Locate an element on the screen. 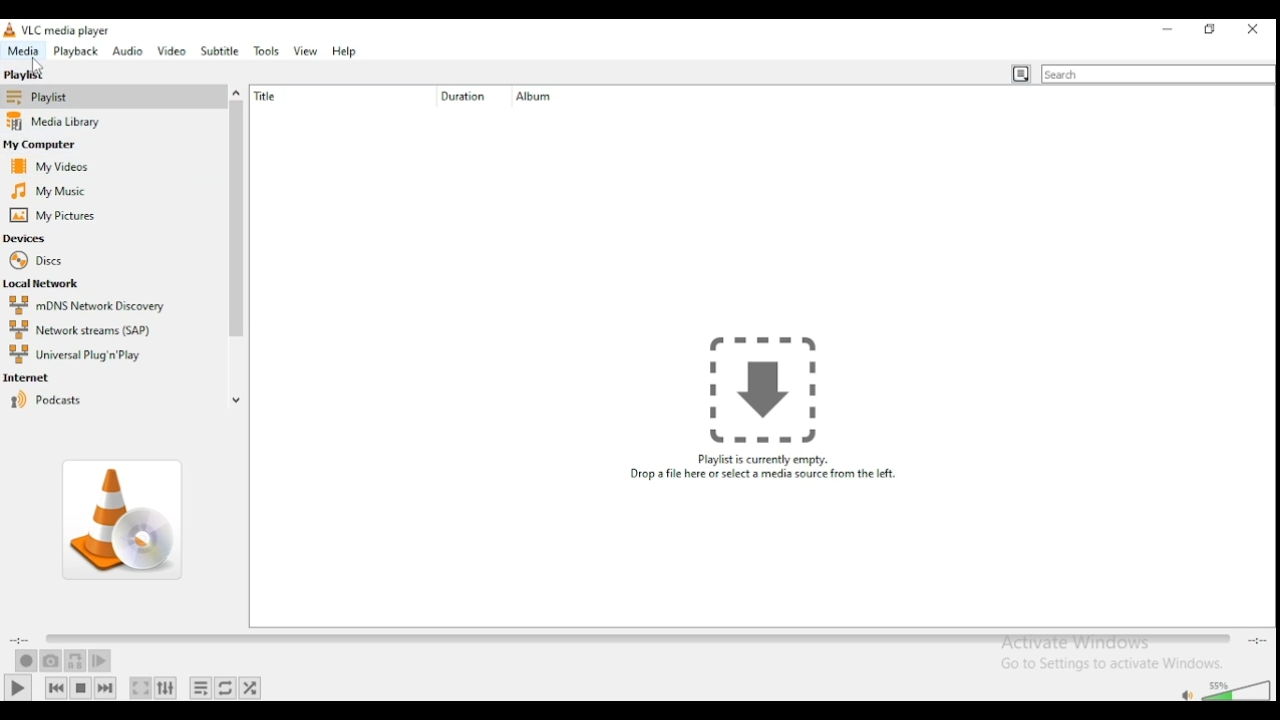 The height and width of the screenshot is (720, 1280). mute/unmute is located at coordinates (1181, 689).